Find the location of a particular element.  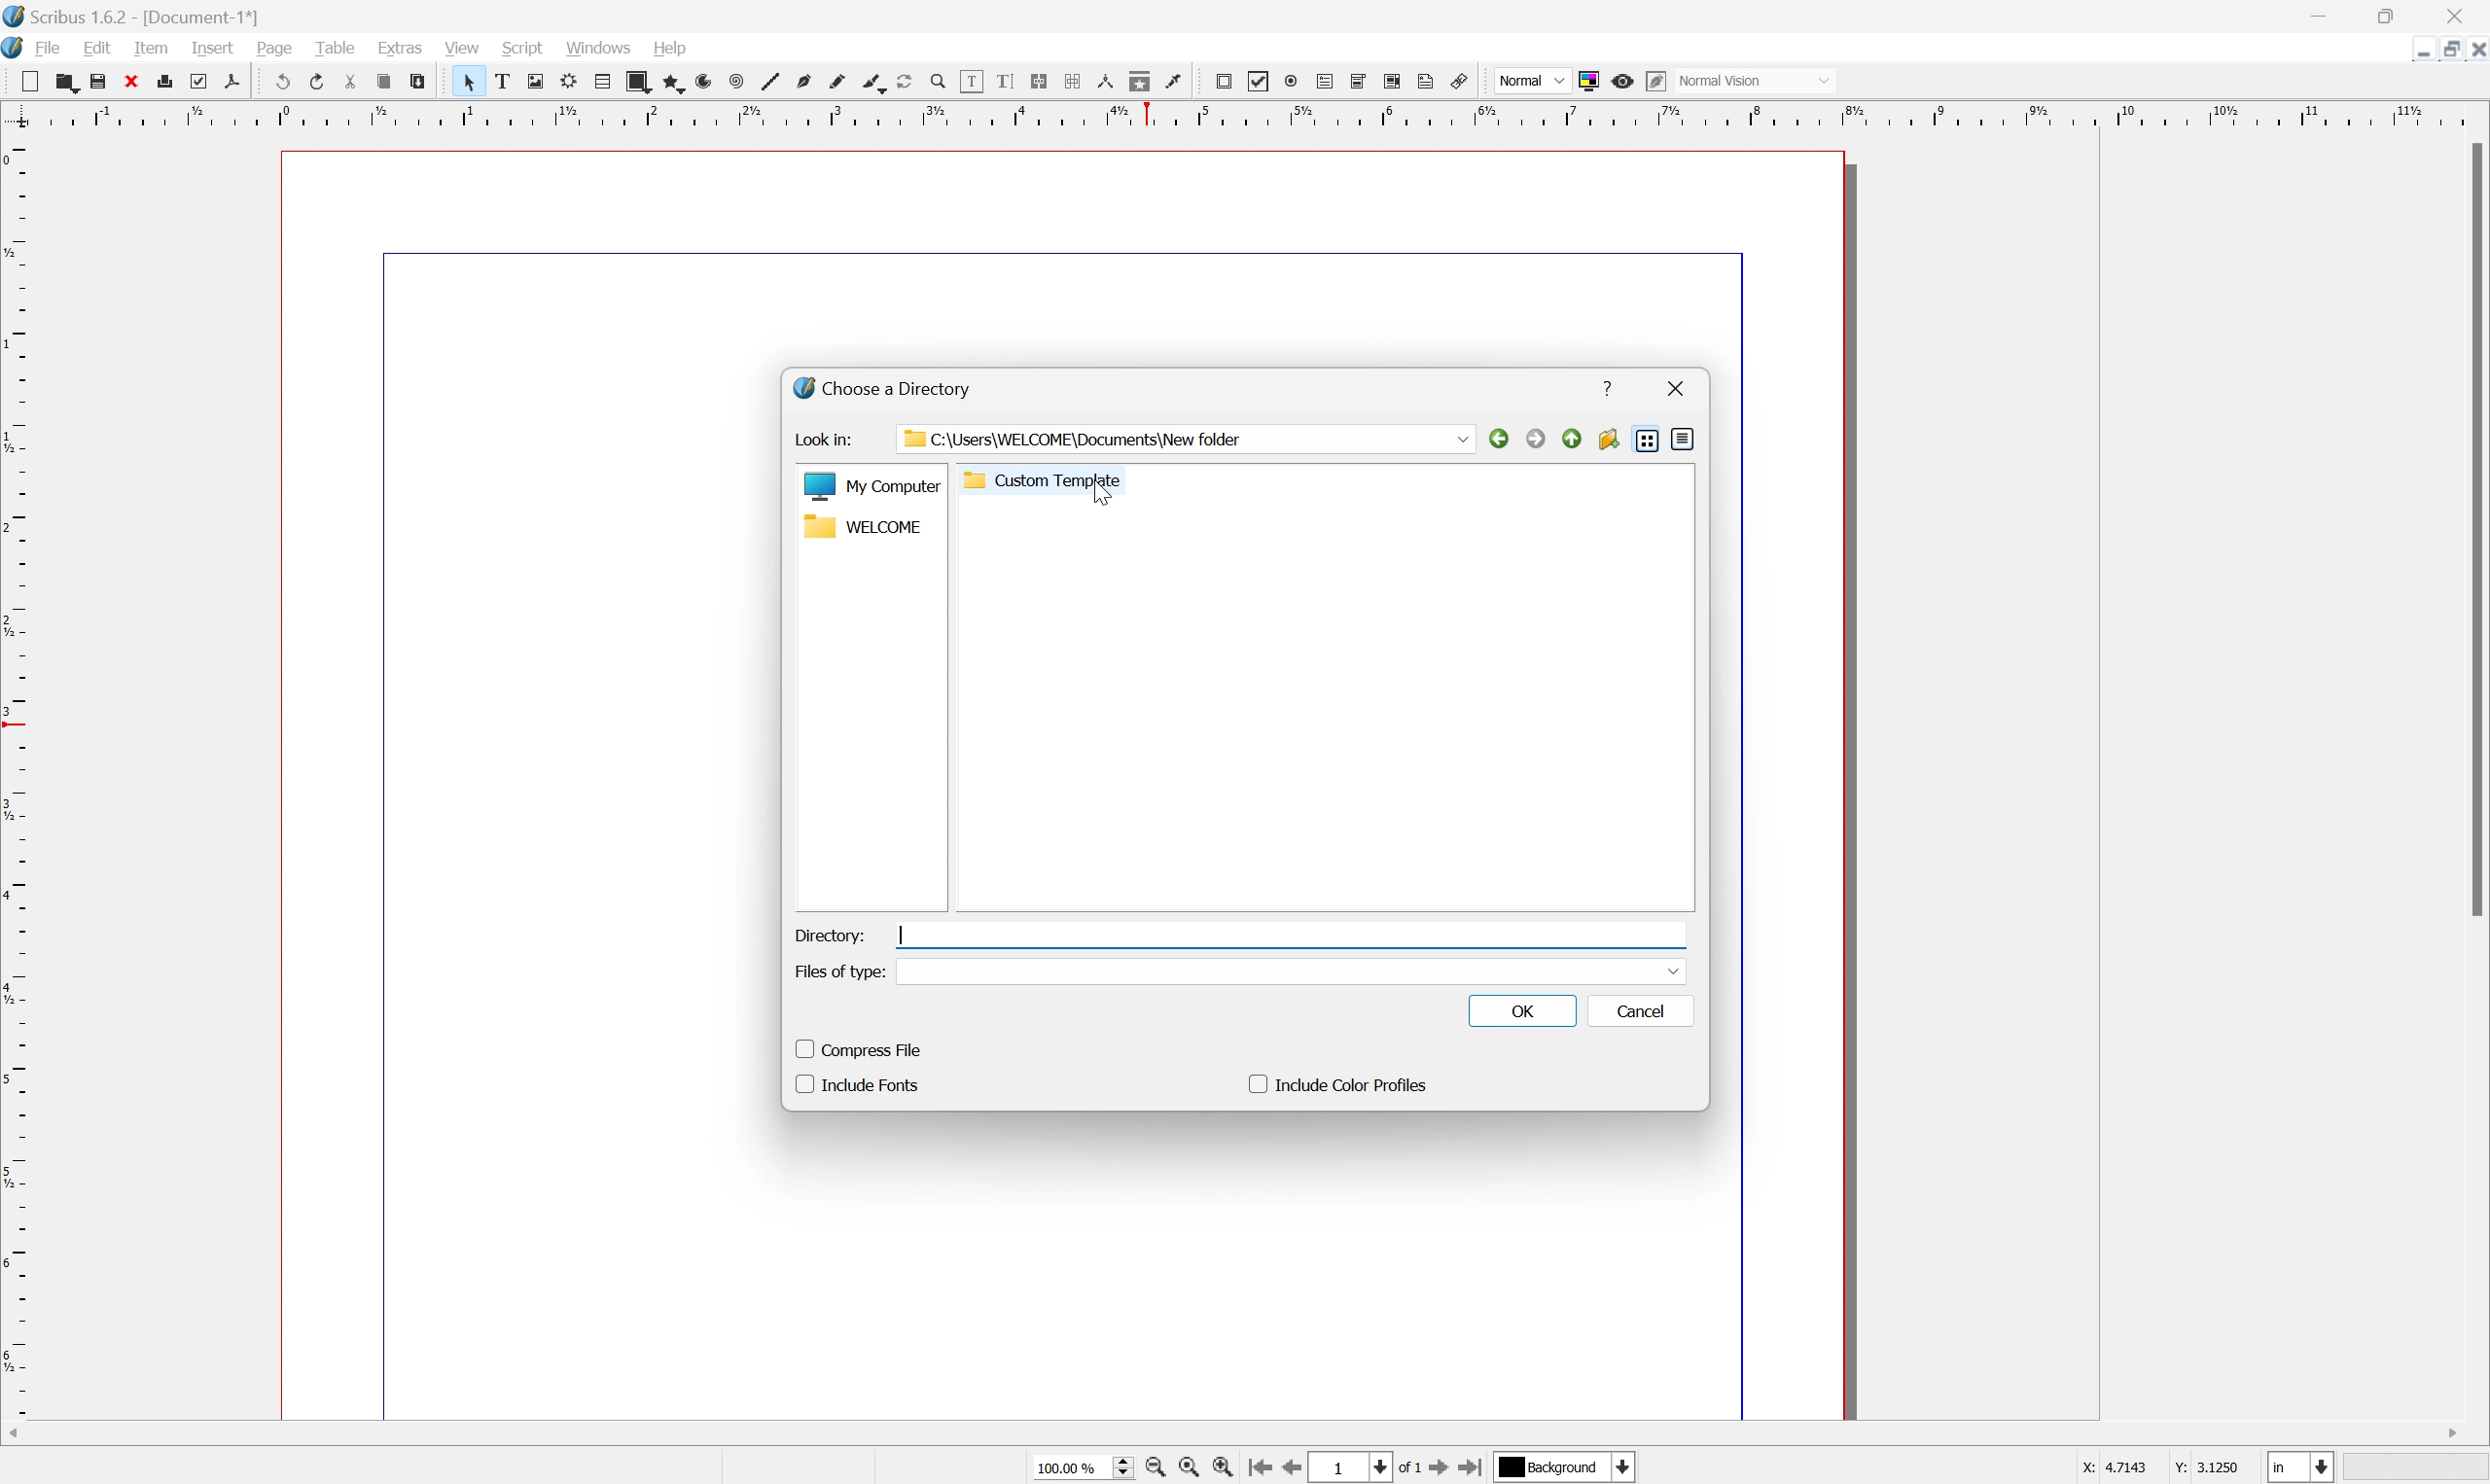

look in: is located at coordinates (822, 439).